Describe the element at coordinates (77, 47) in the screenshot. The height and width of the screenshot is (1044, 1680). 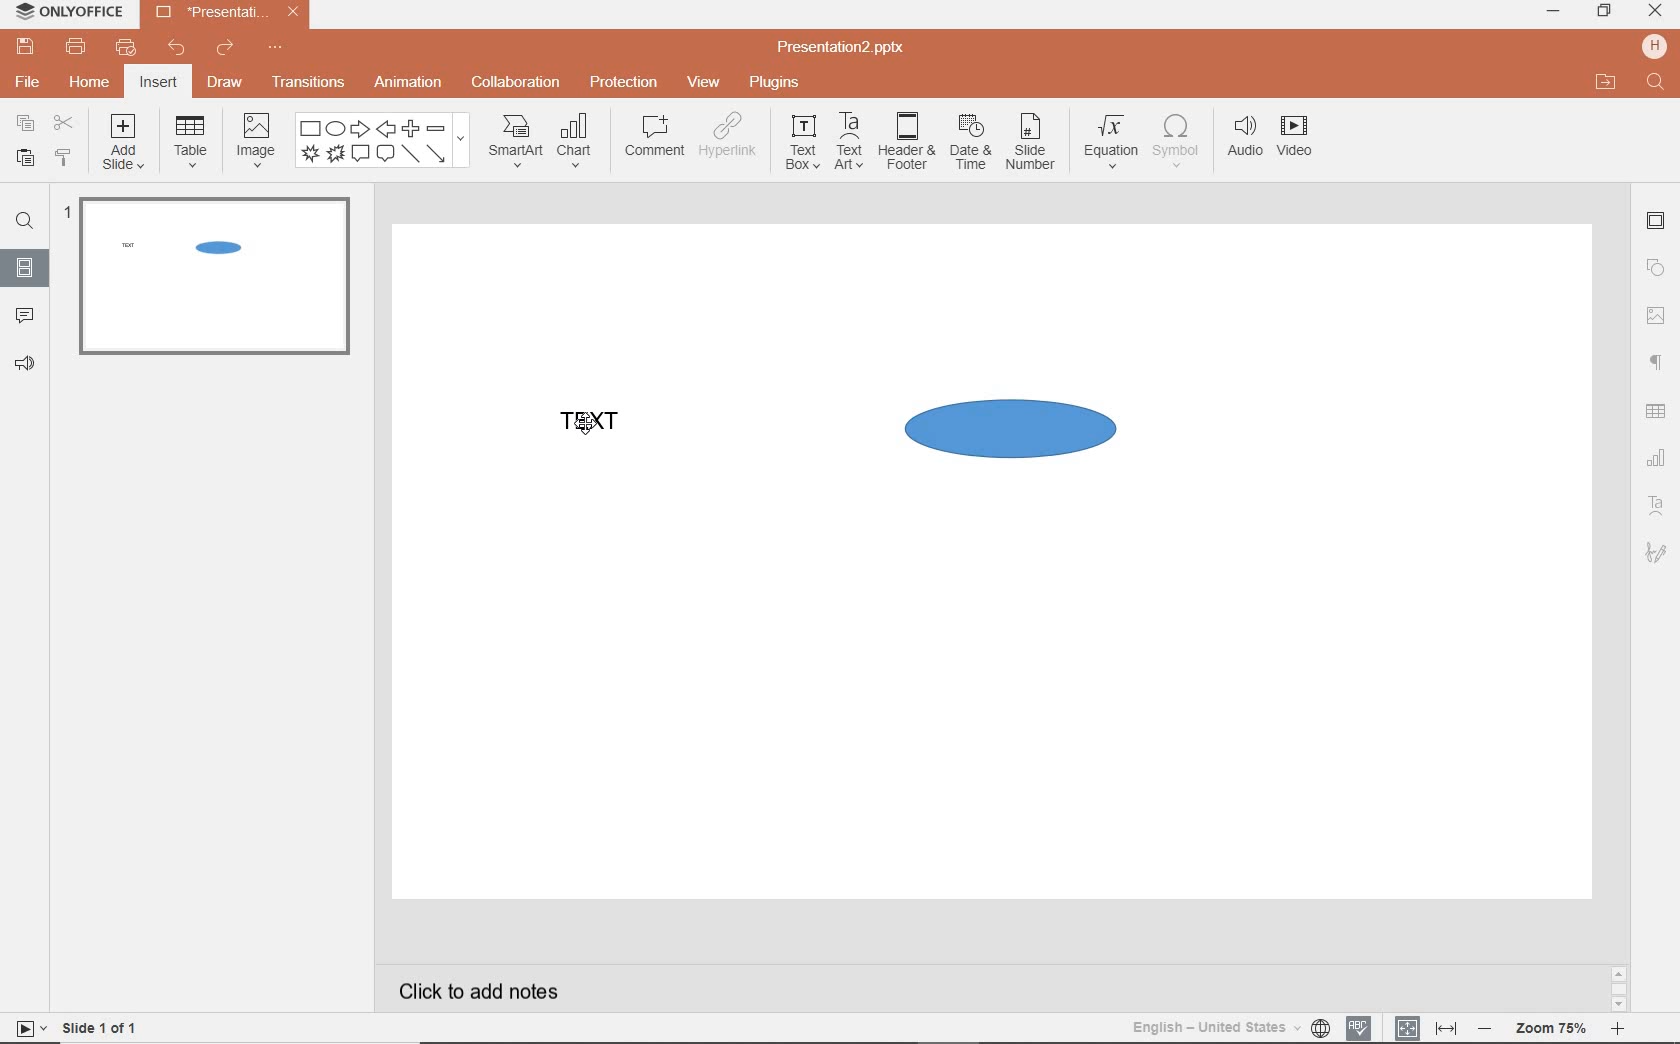
I see `print` at that location.